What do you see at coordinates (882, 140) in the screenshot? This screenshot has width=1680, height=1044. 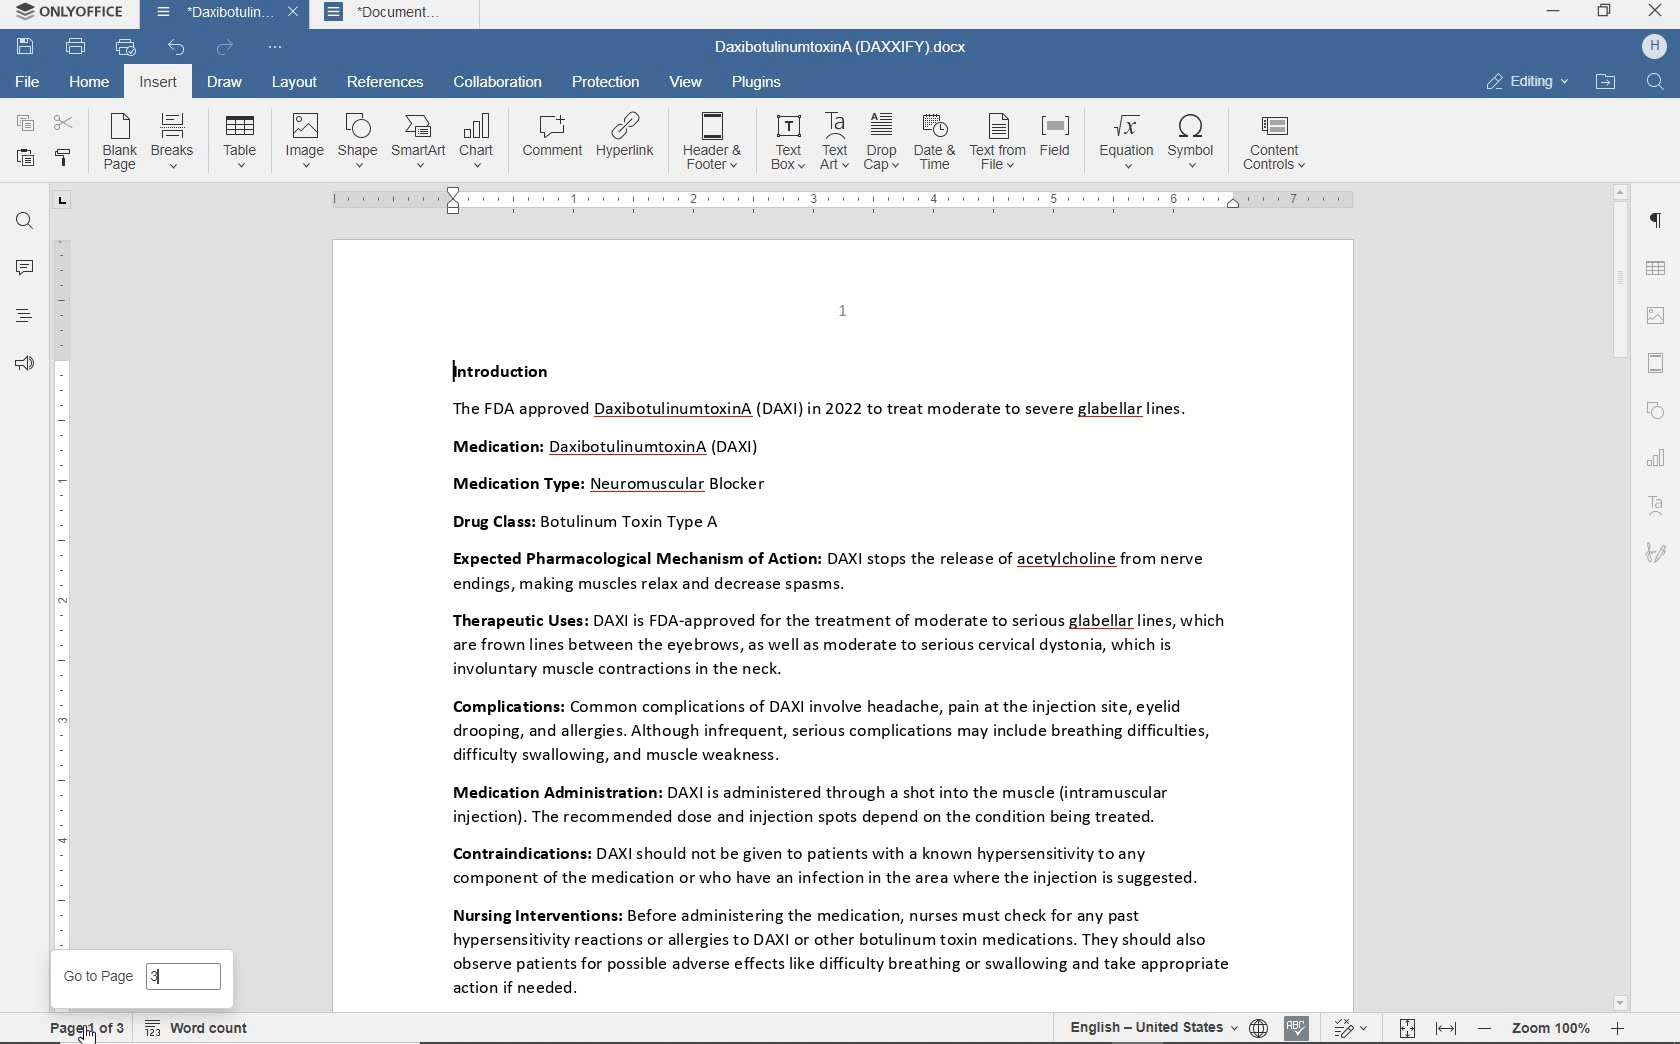 I see `drop cap` at bounding box center [882, 140].